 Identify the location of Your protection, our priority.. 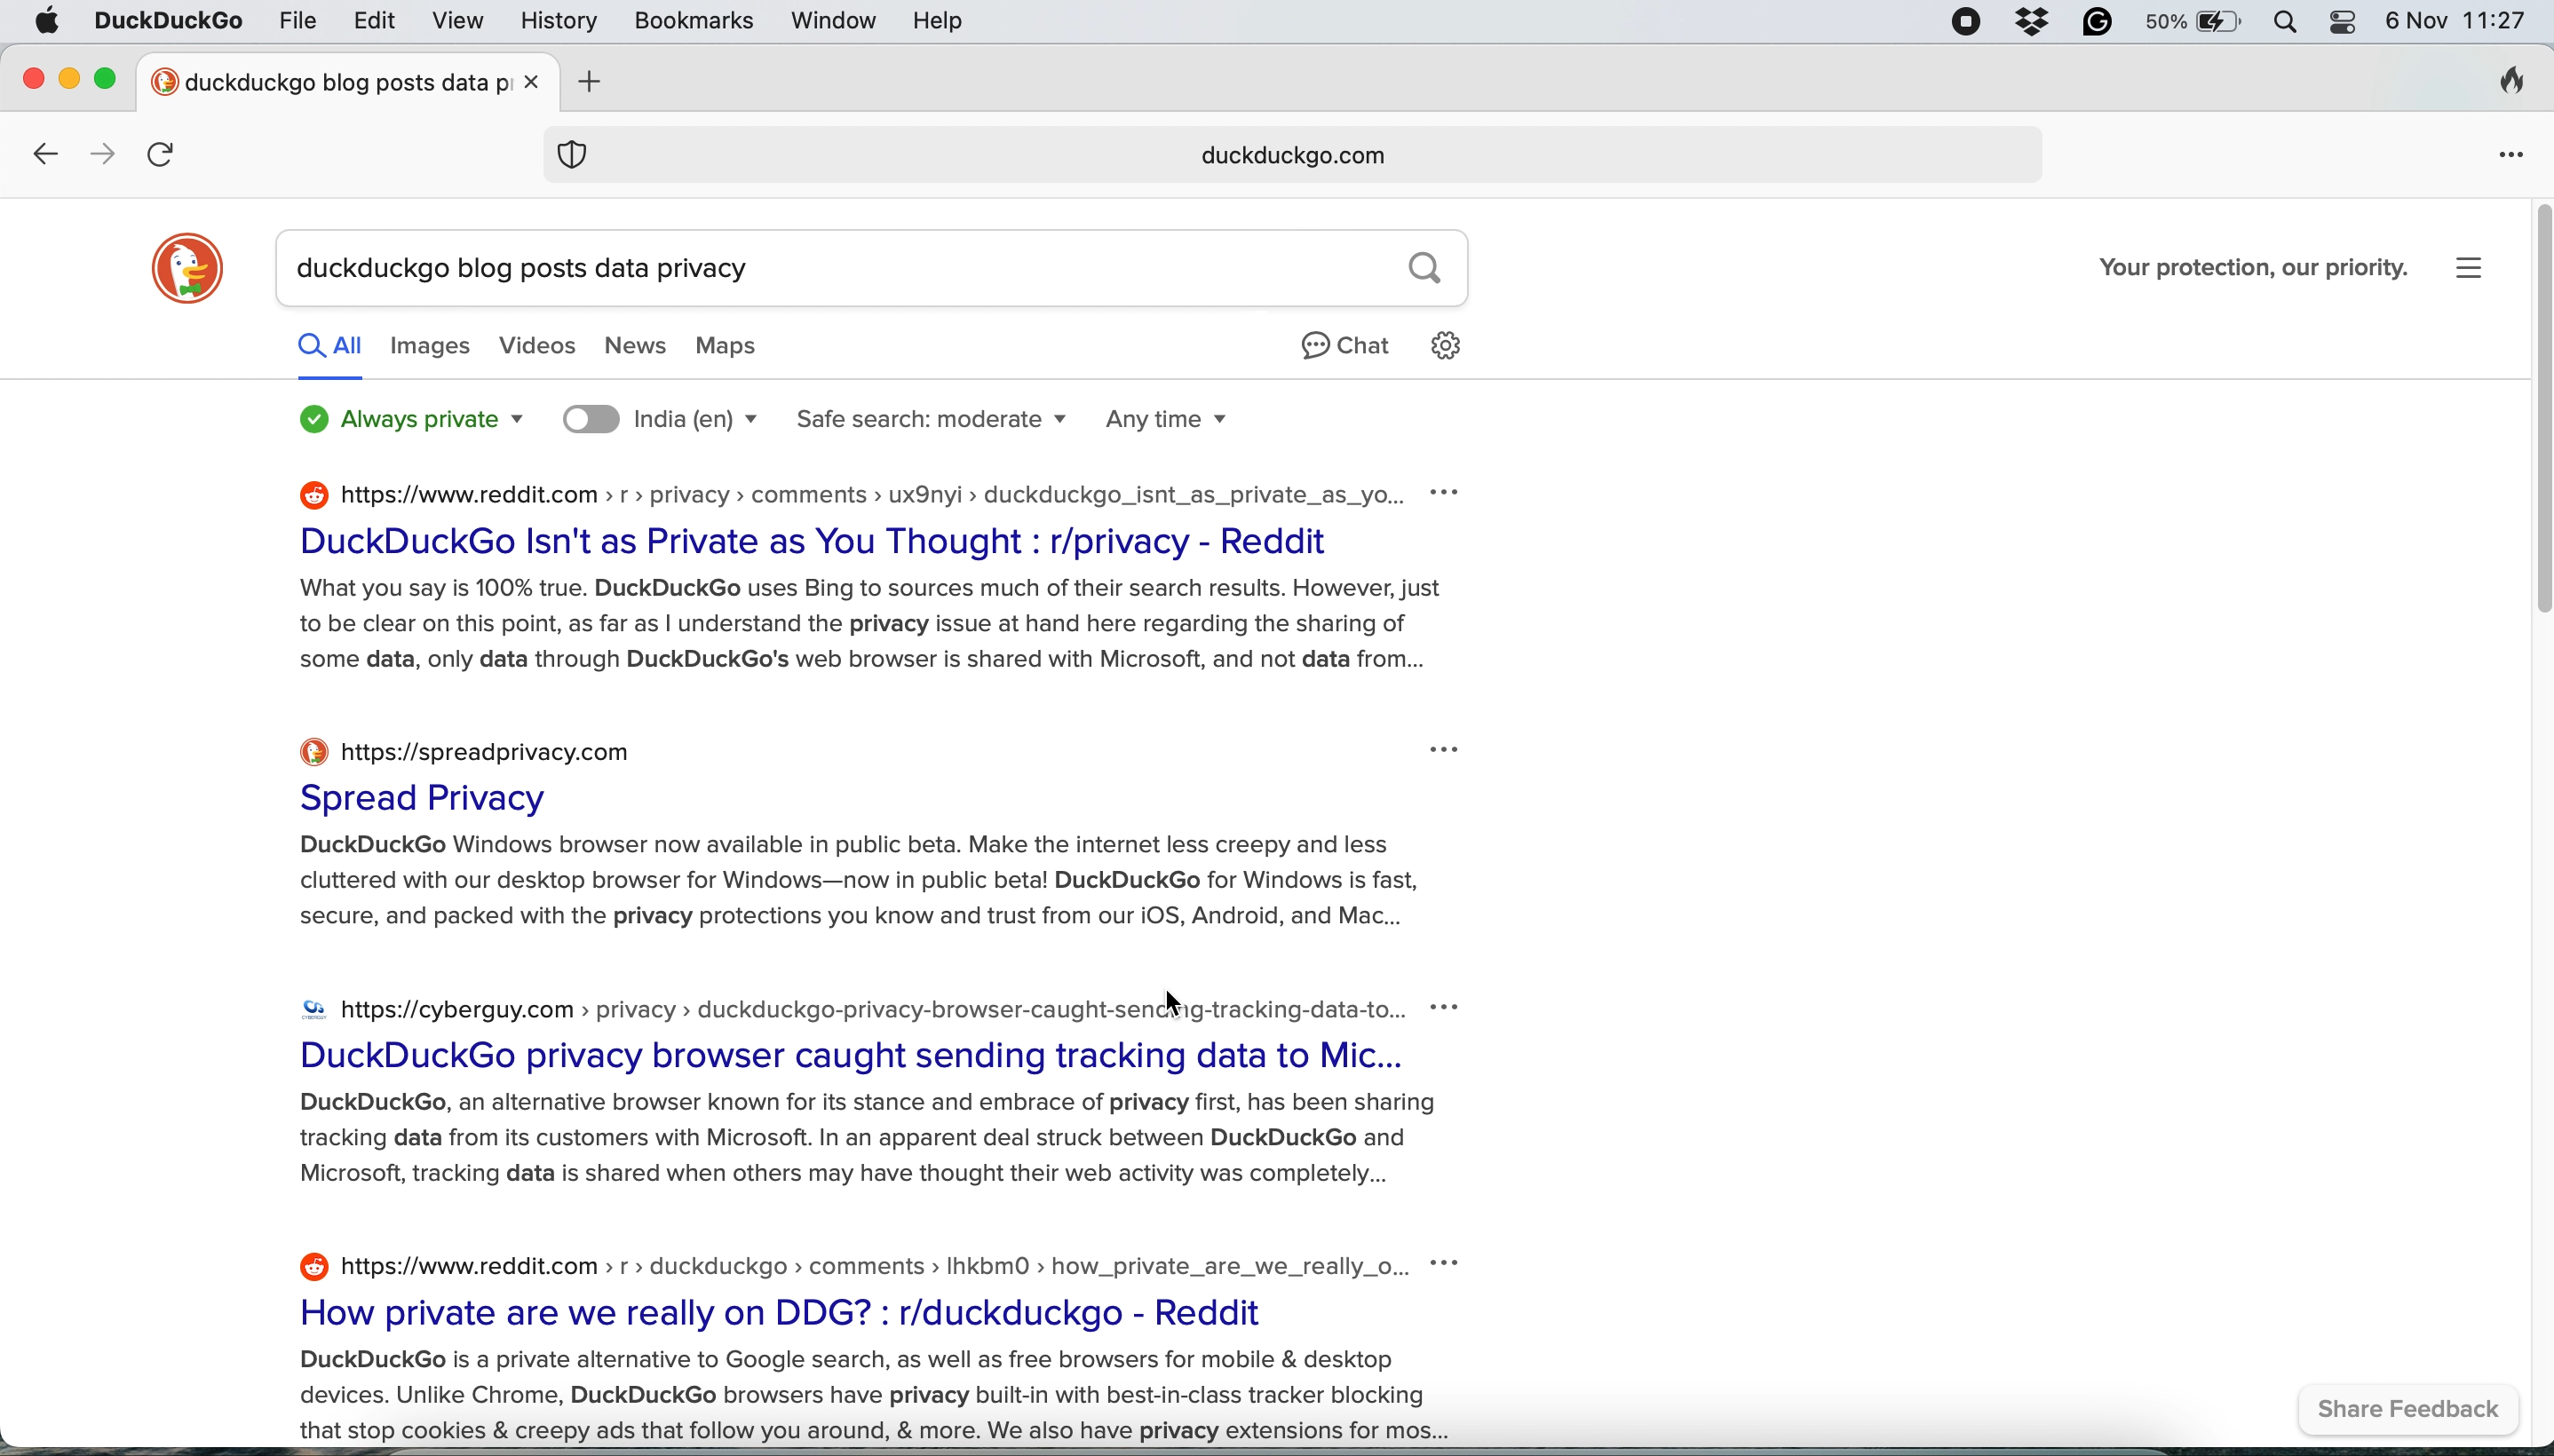
(2230, 271).